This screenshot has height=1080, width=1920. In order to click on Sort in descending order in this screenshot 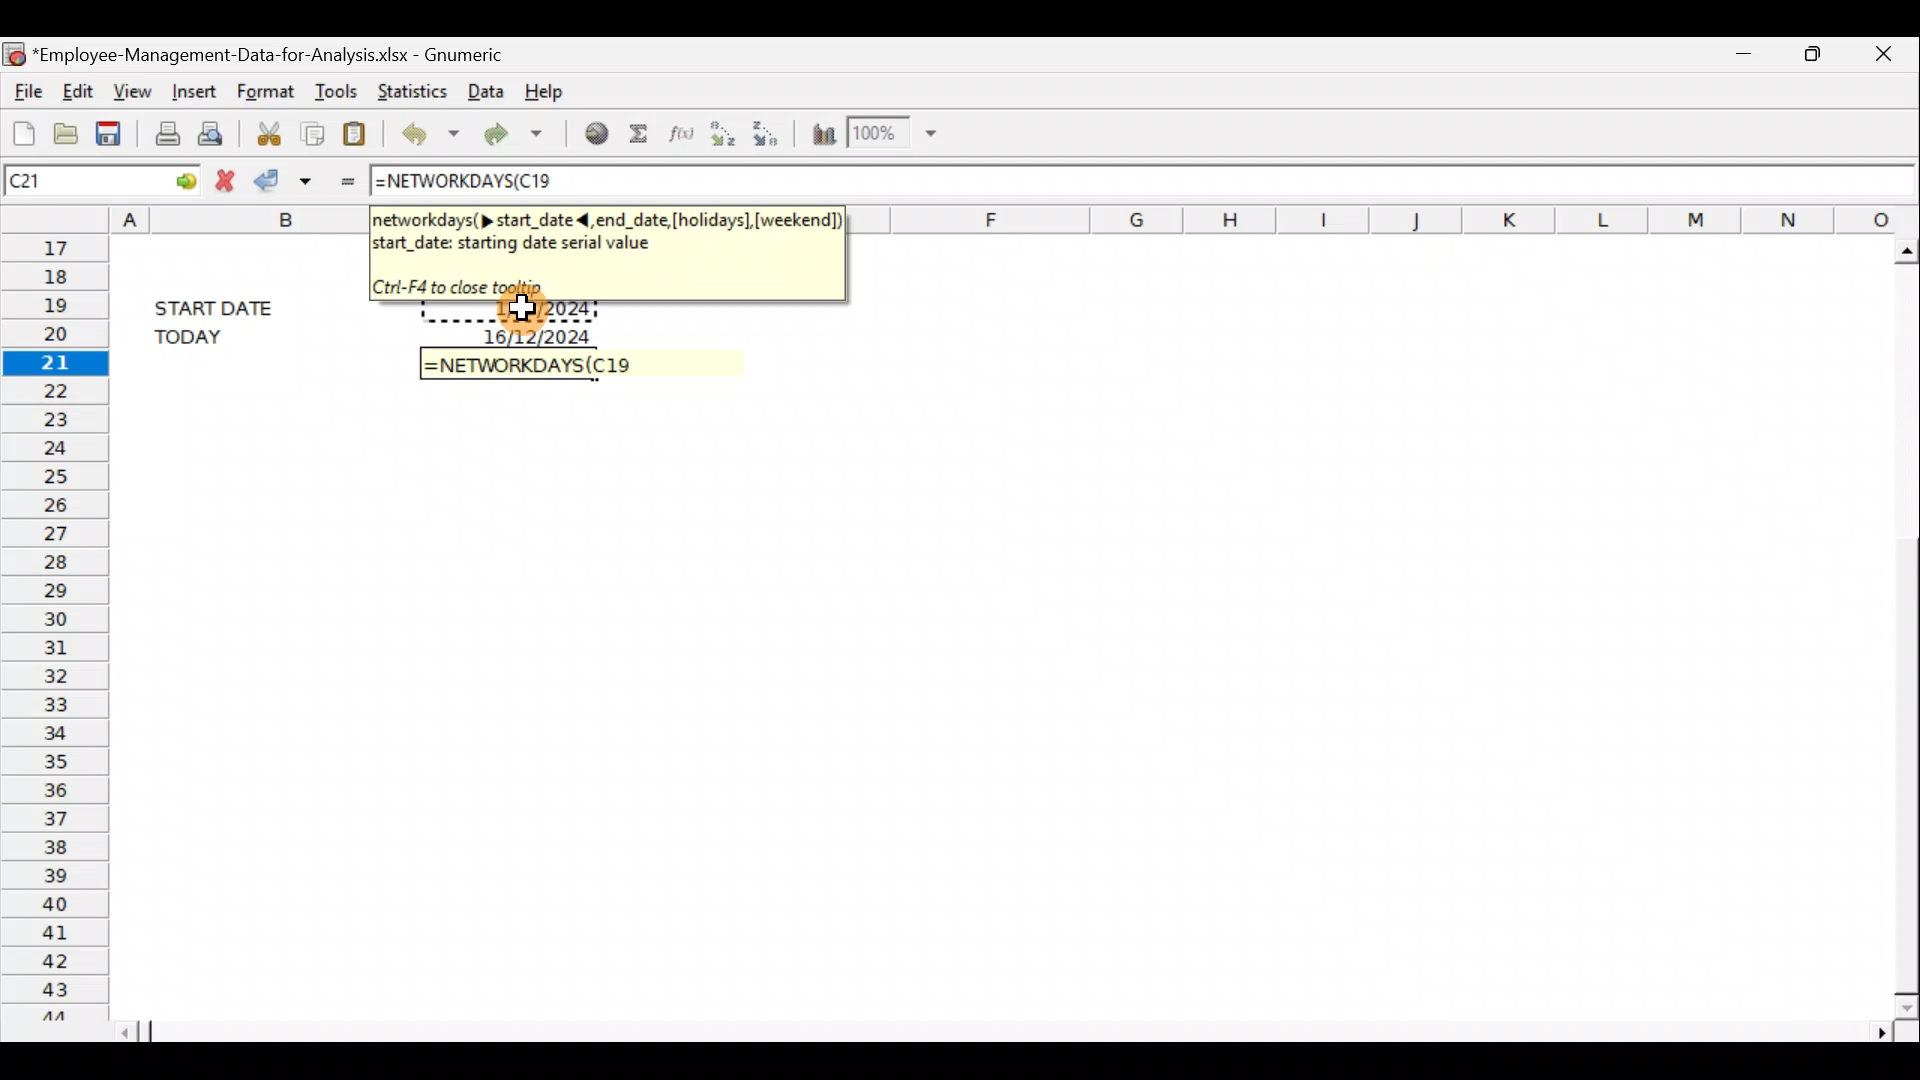, I will do `click(770, 133)`.